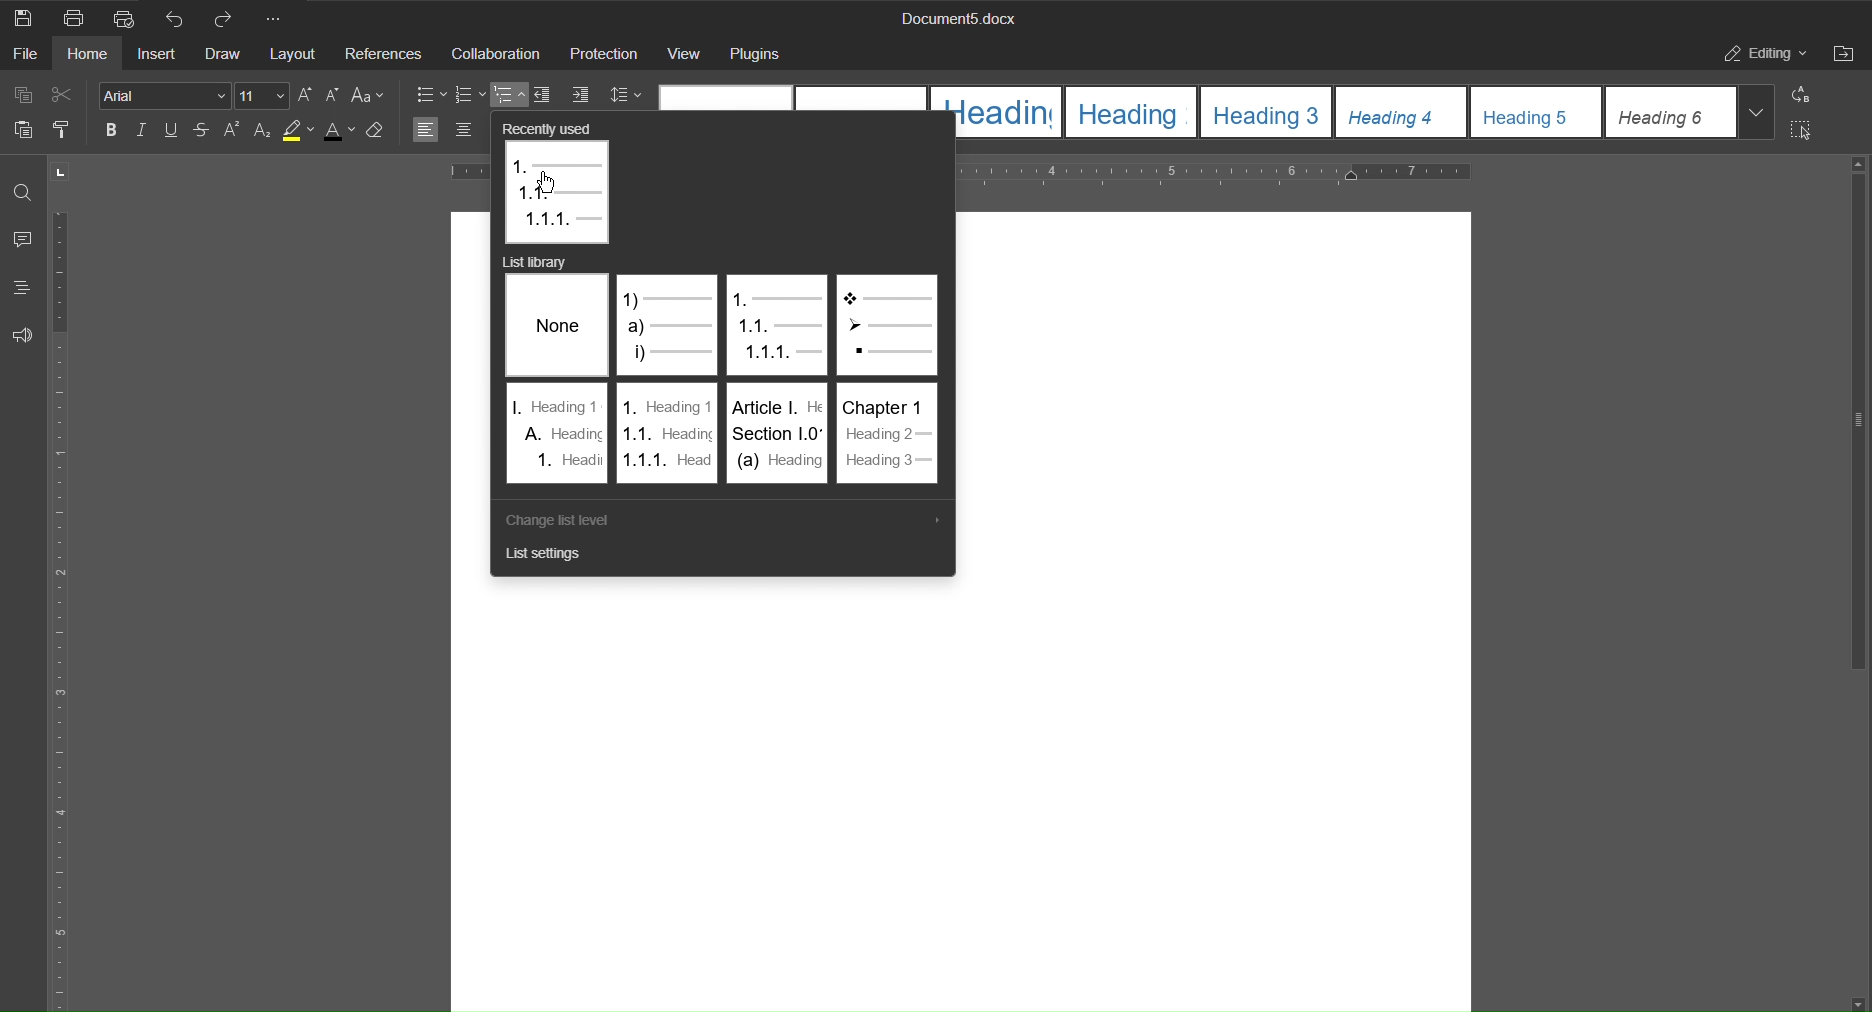 Image resolution: width=1872 pixels, height=1012 pixels. Describe the element at coordinates (371, 95) in the screenshot. I see `Select case` at that location.